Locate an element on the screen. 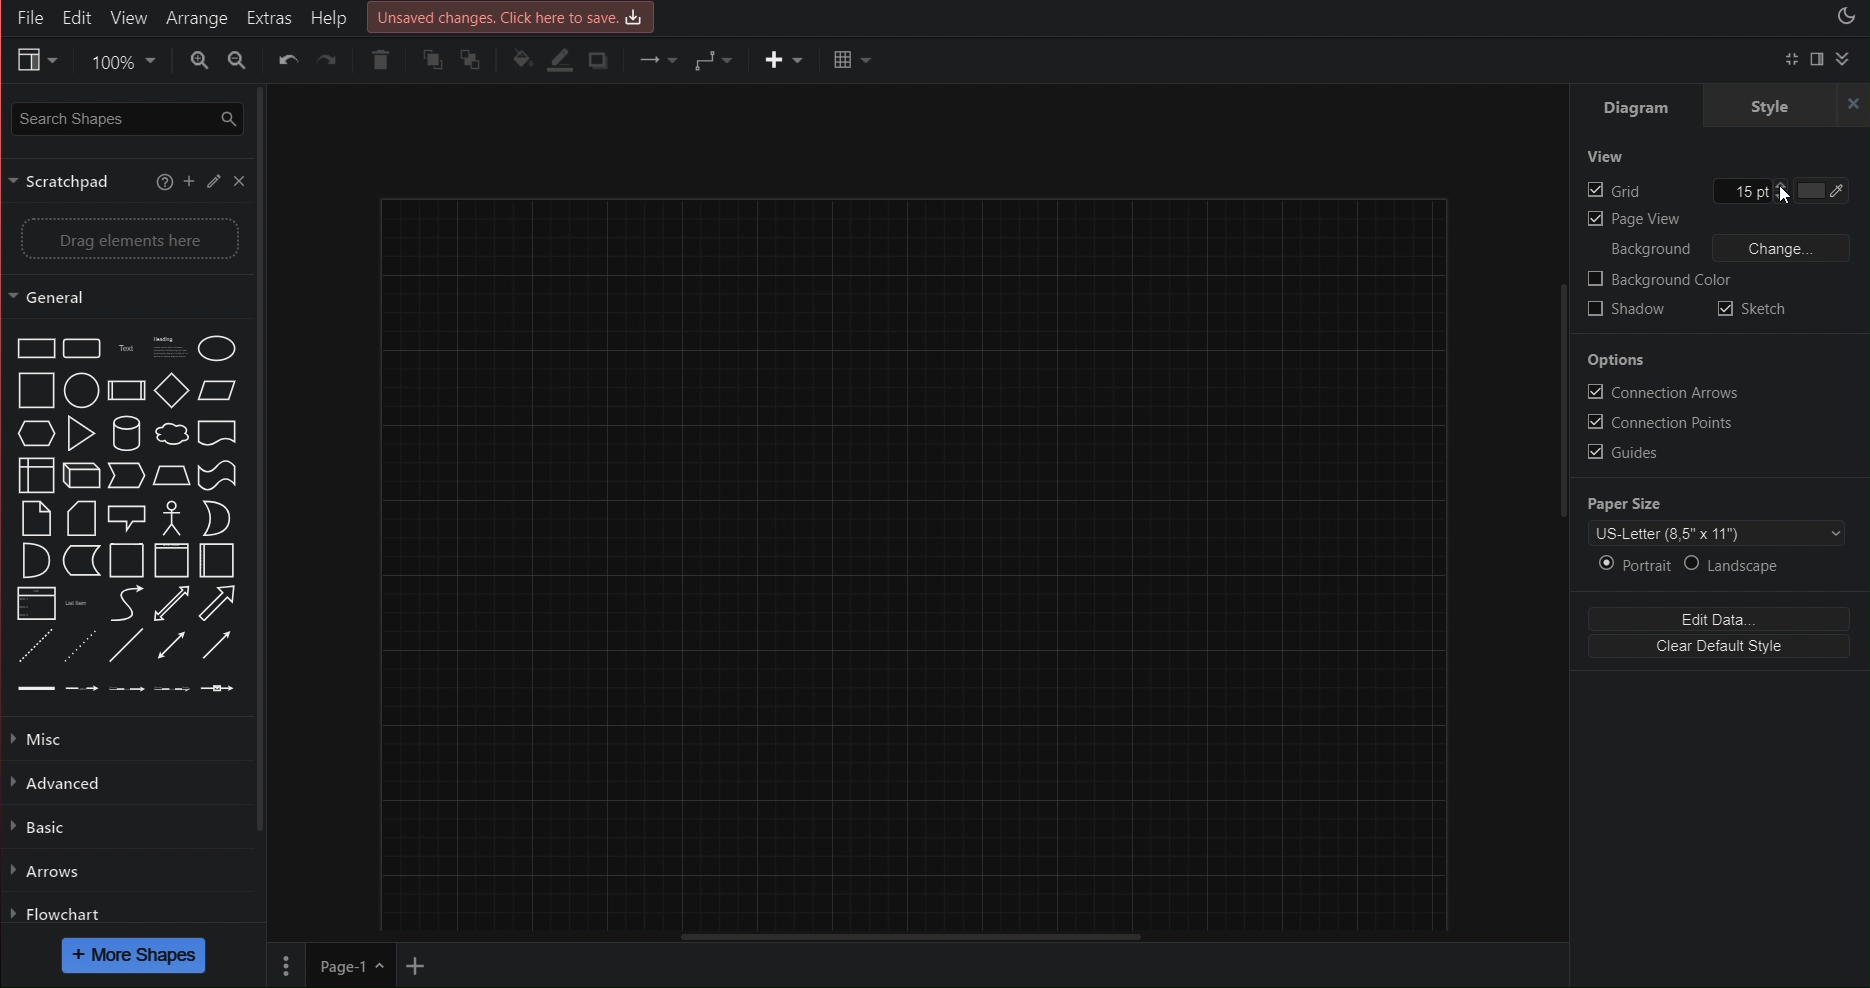 This screenshot has width=1870, height=988. Appearance is located at coordinates (1845, 18).